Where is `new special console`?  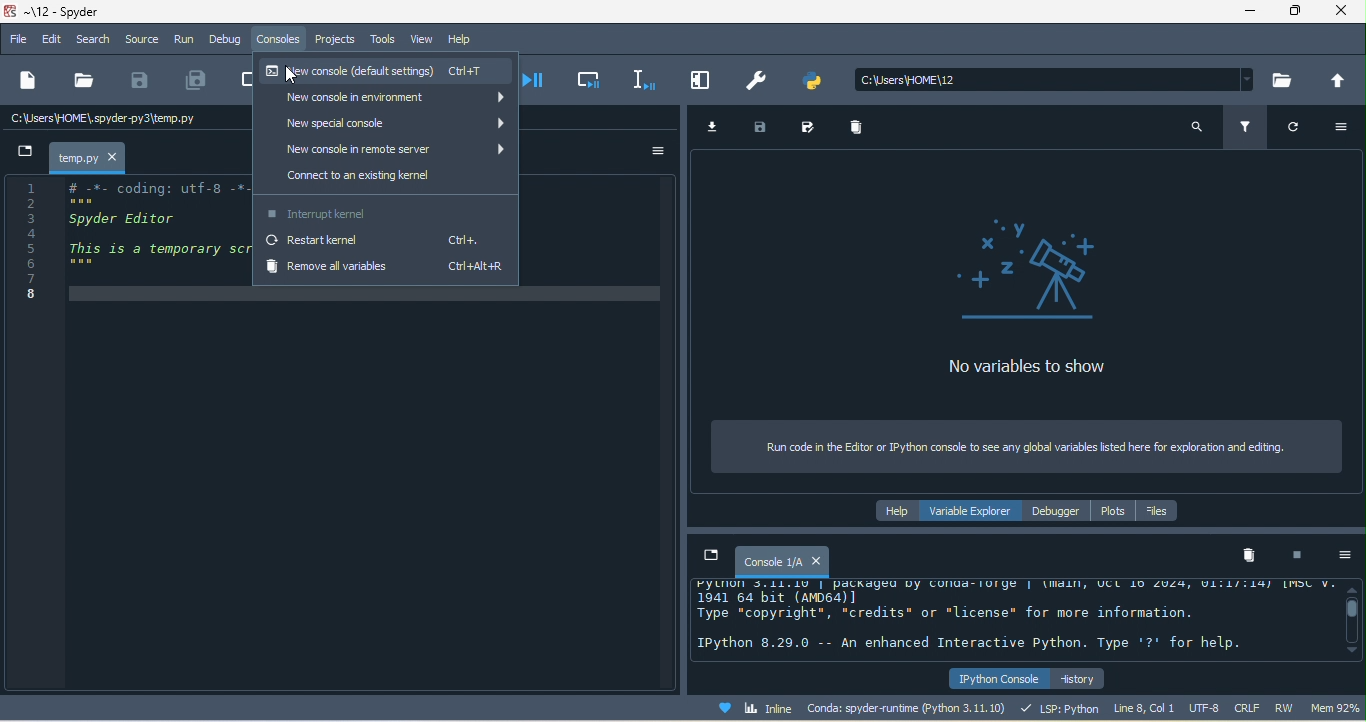 new special console is located at coordinates (381, 124).